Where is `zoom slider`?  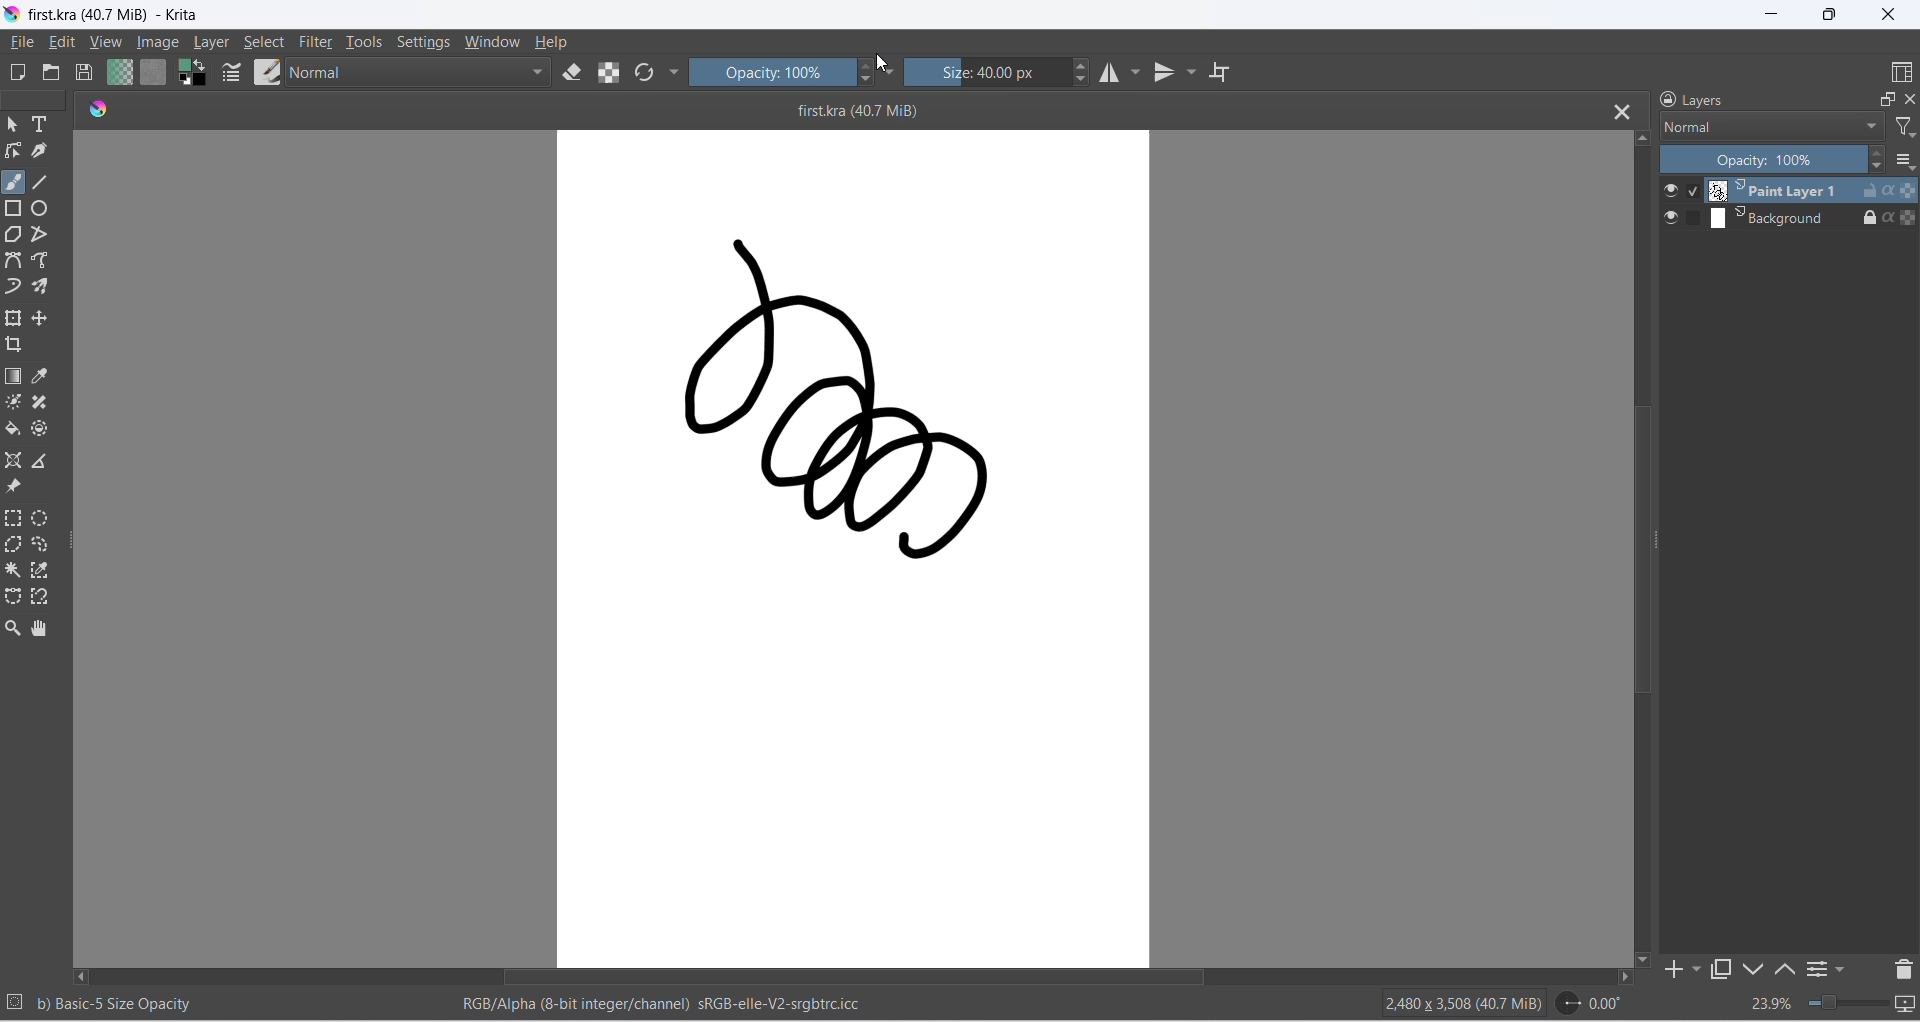
zoom slider is located at coordinates (1847, 1002).